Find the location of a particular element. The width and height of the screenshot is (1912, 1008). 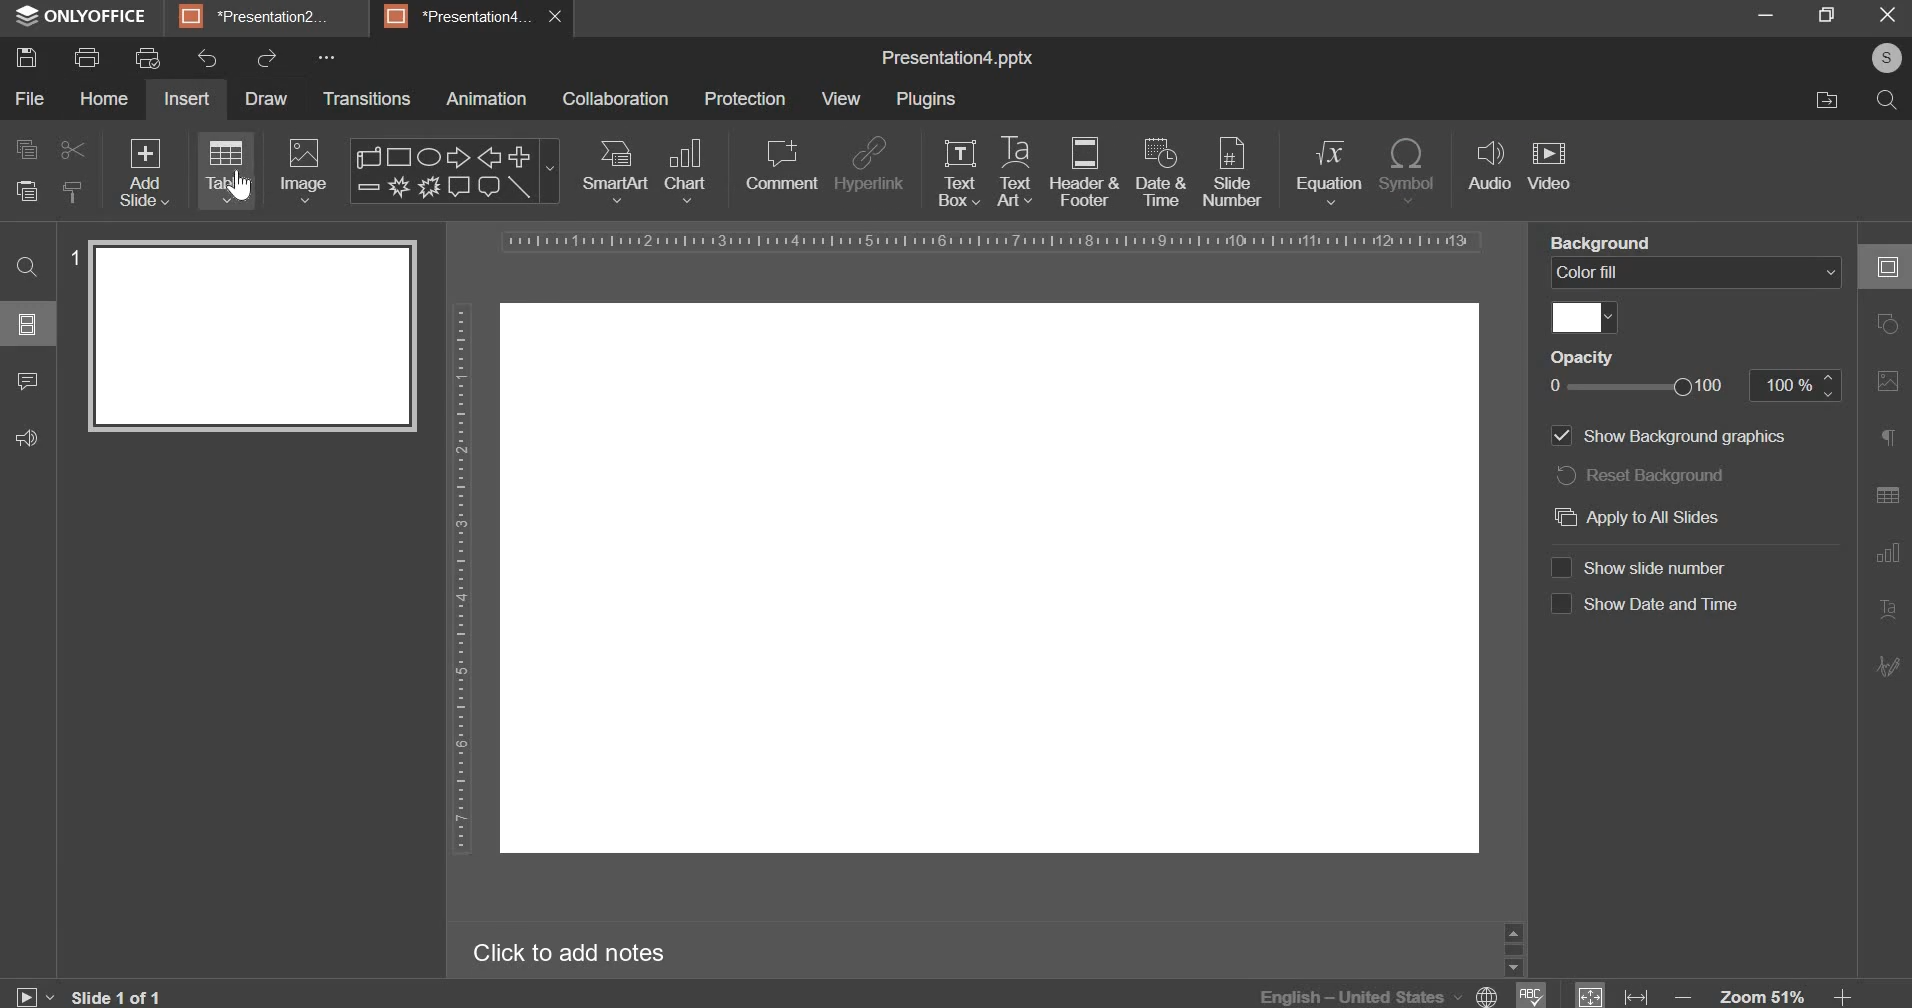

draw is located at coordinates (265, 99).